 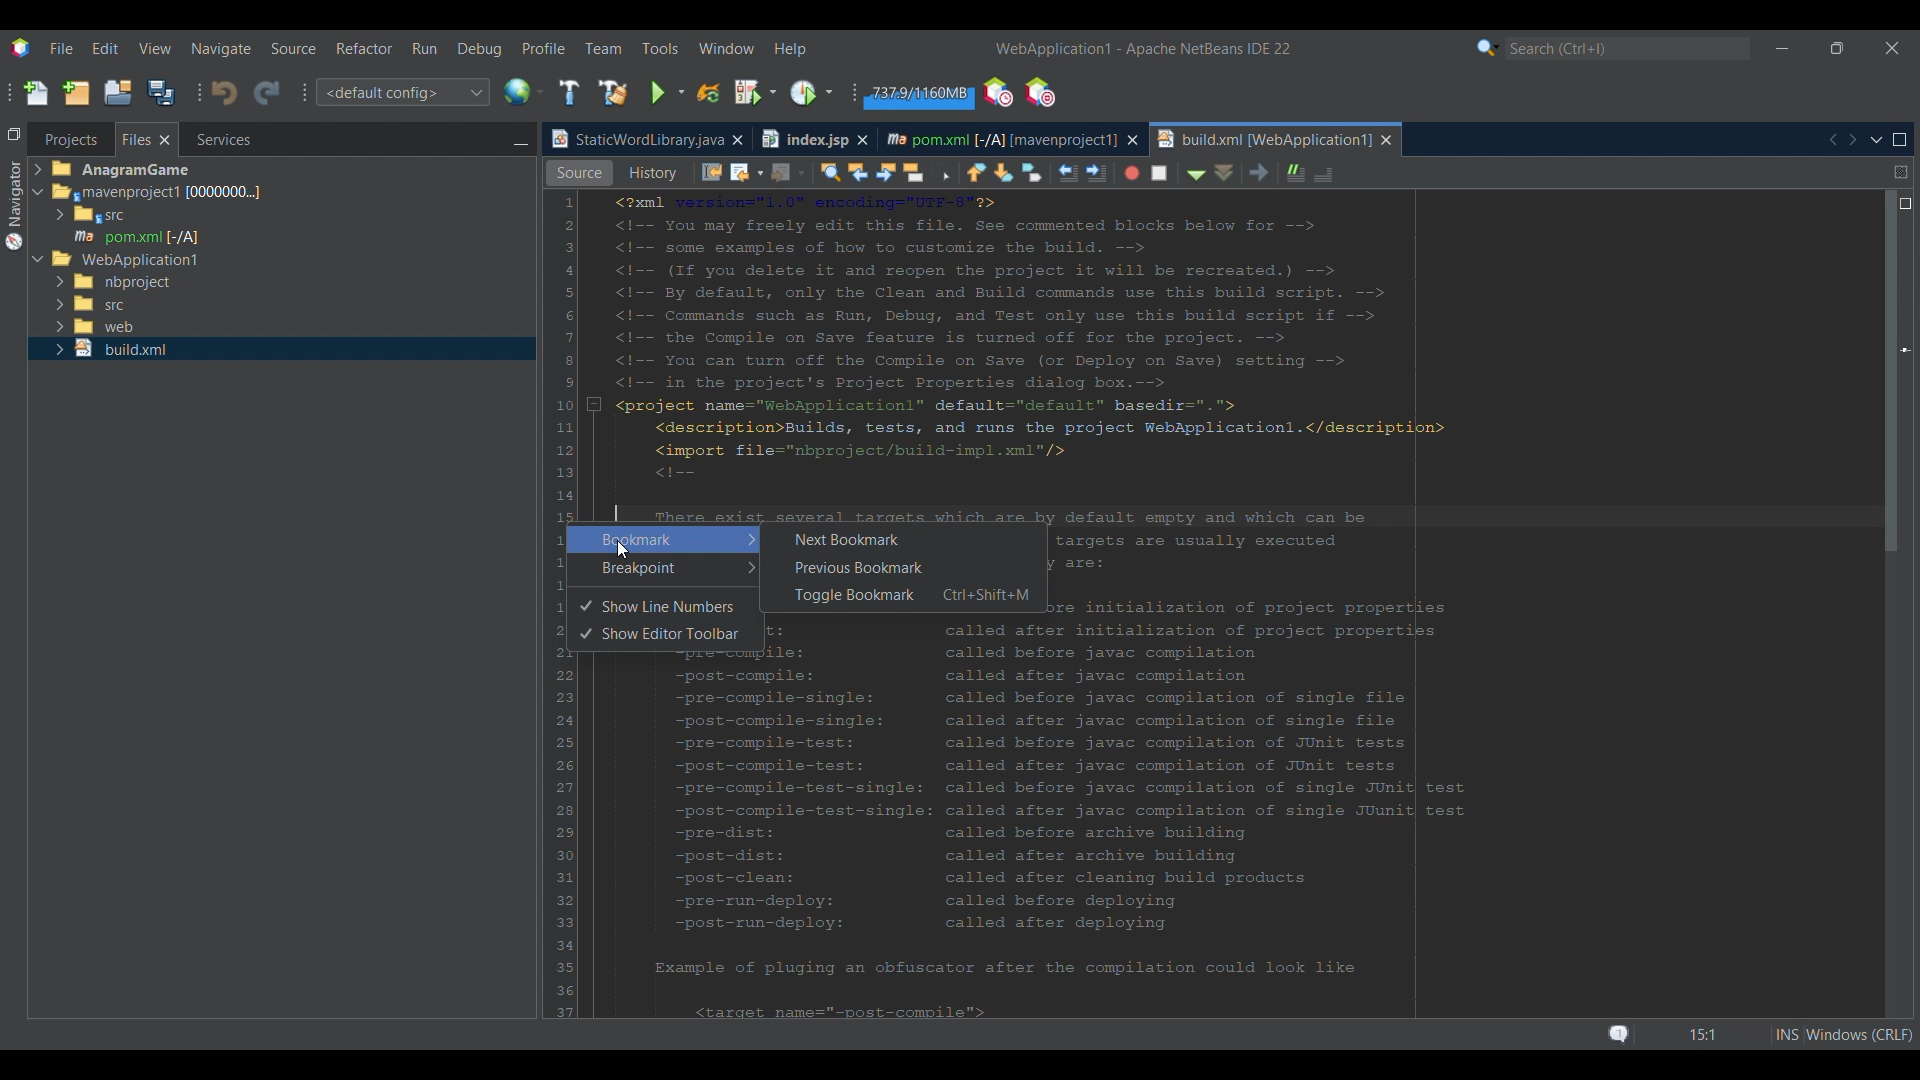 What do you see at coordinates (141, 217) in the screenshot?
I see `Options under Files tab` at bounding box center [141, 217].